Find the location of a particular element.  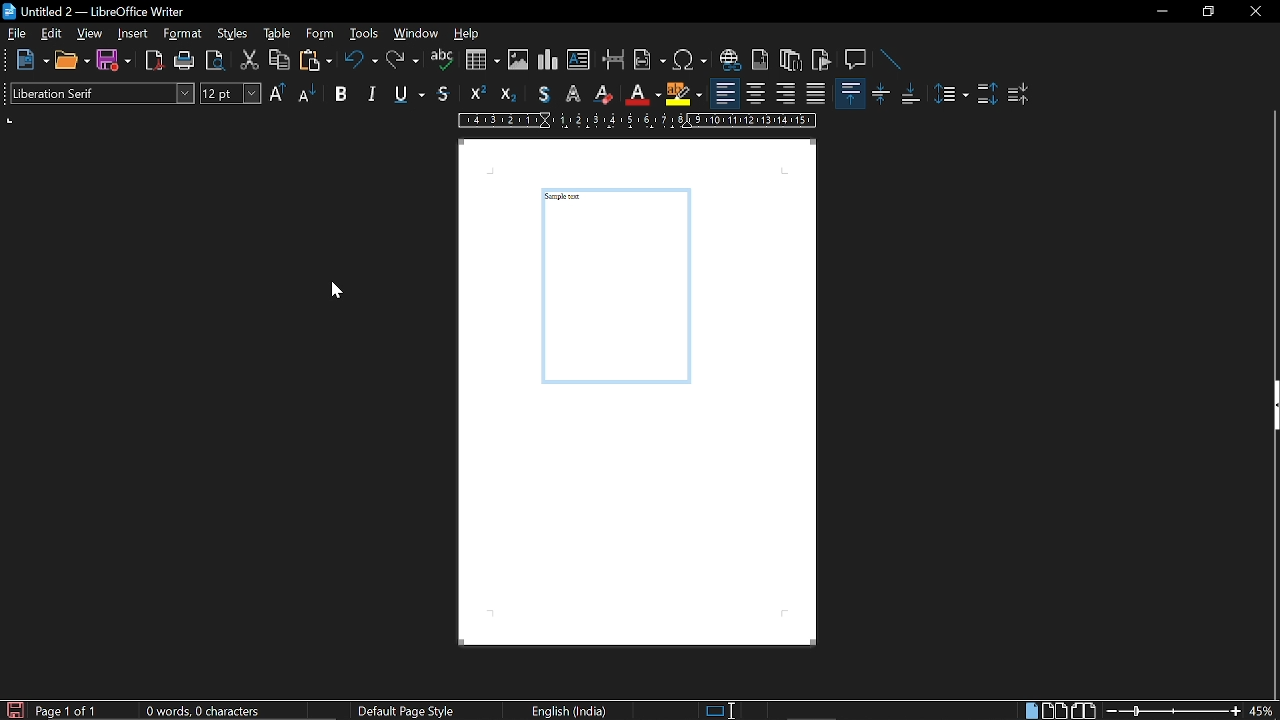

single page view is located at coordinates (1030, 711).